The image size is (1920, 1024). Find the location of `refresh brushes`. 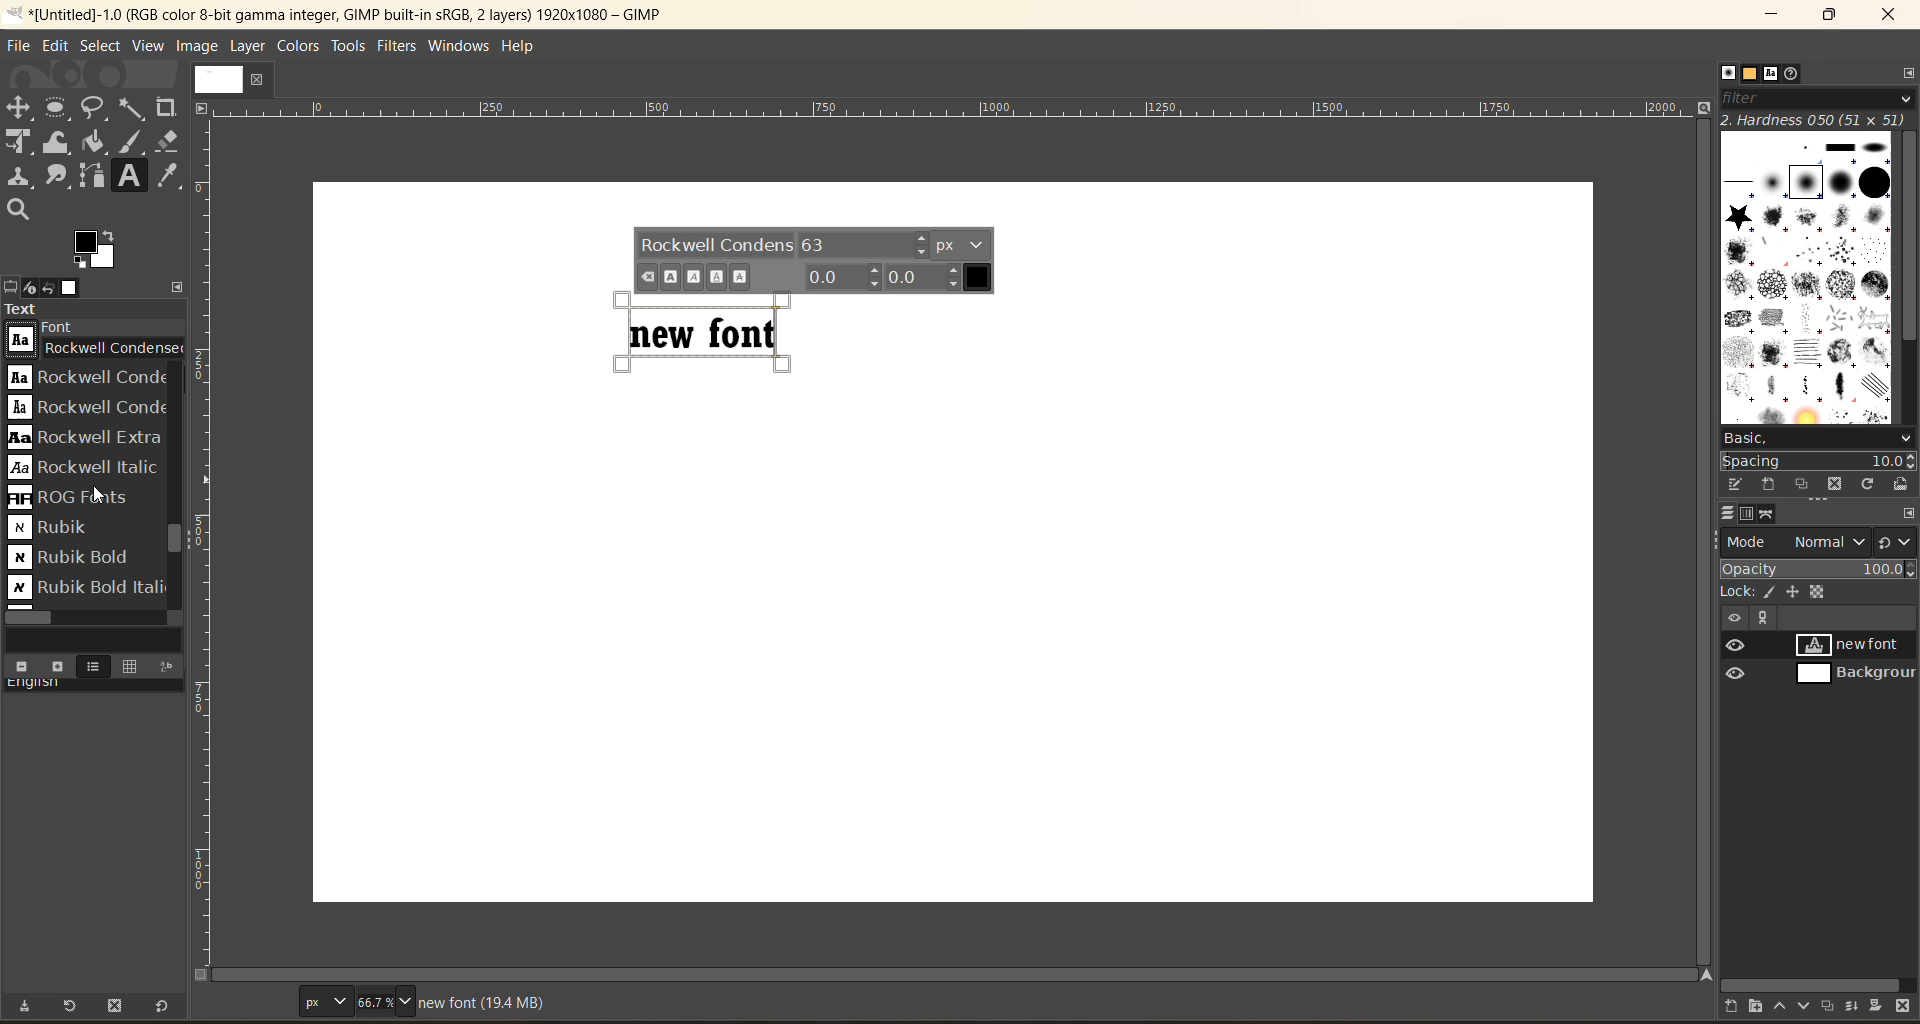

refresh brushes is located at coordinates (1866, 485).